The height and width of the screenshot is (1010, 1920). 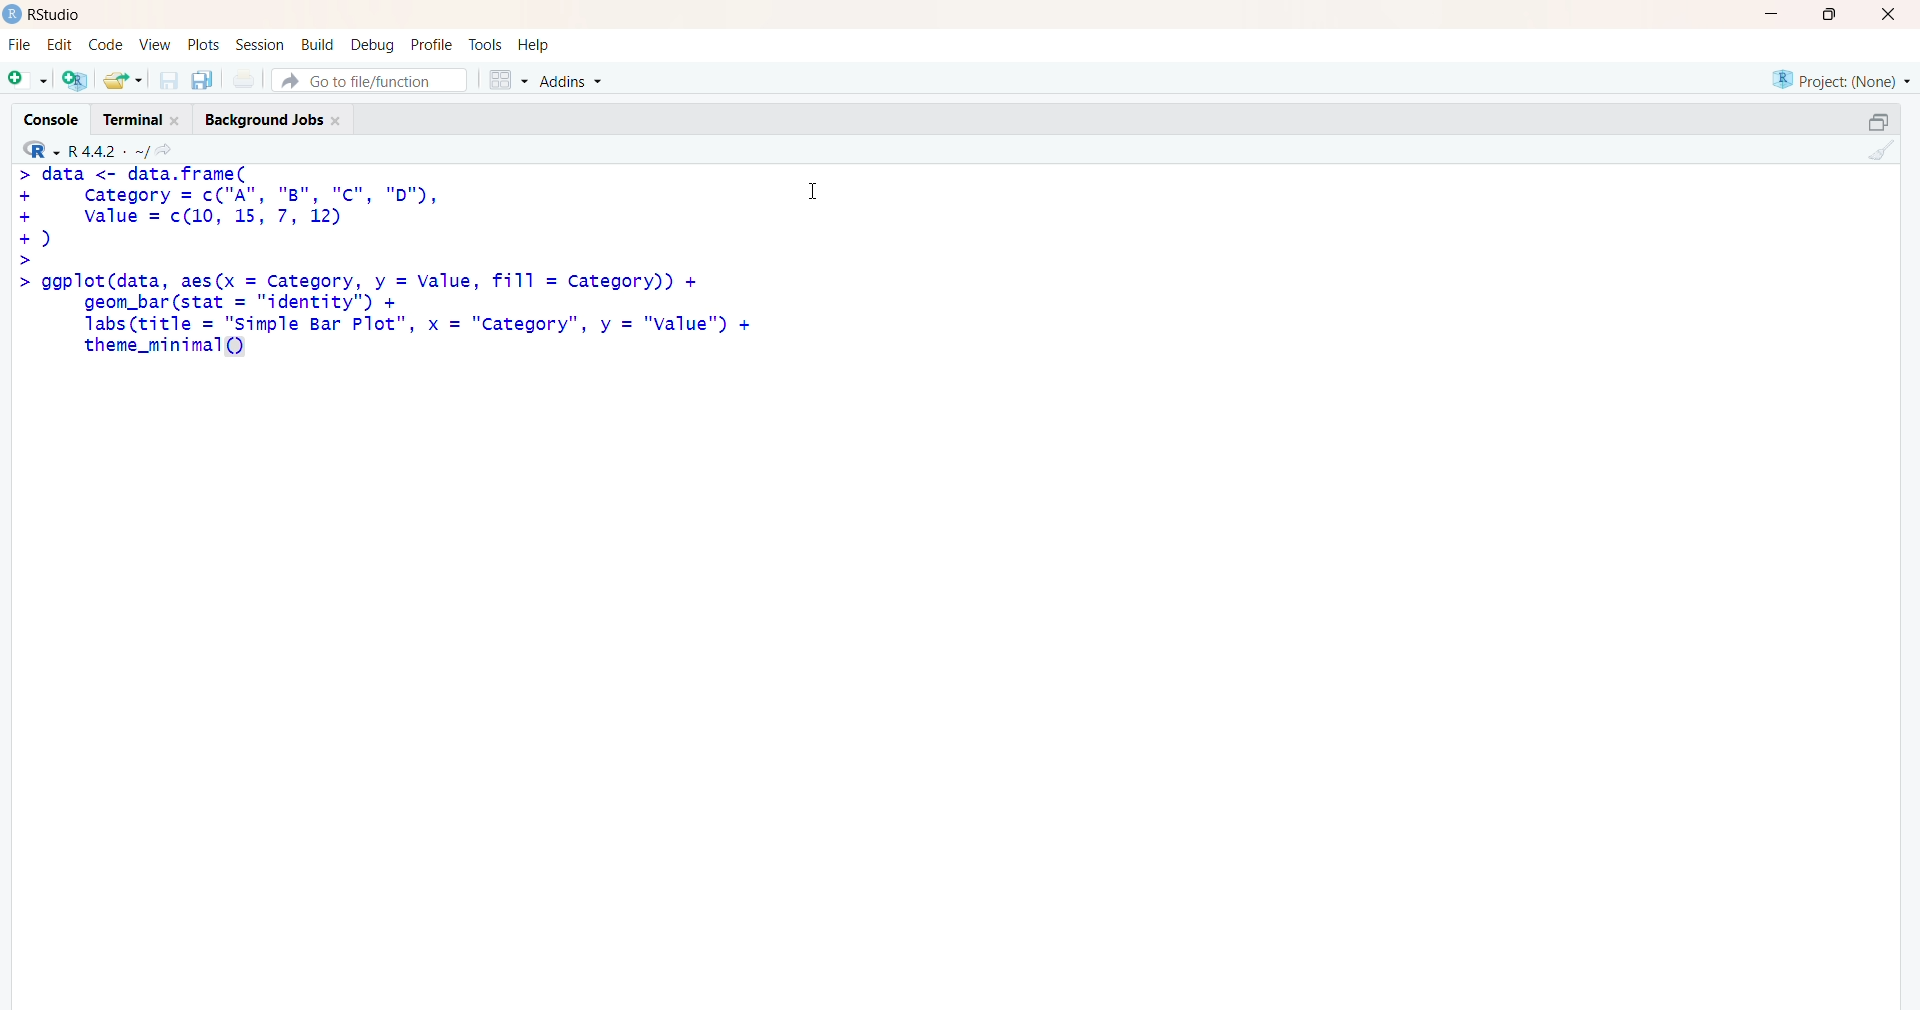 What do you see at coordinates (20, 45) in the screenshot?
I see `File` at bounding box center [20, 45].